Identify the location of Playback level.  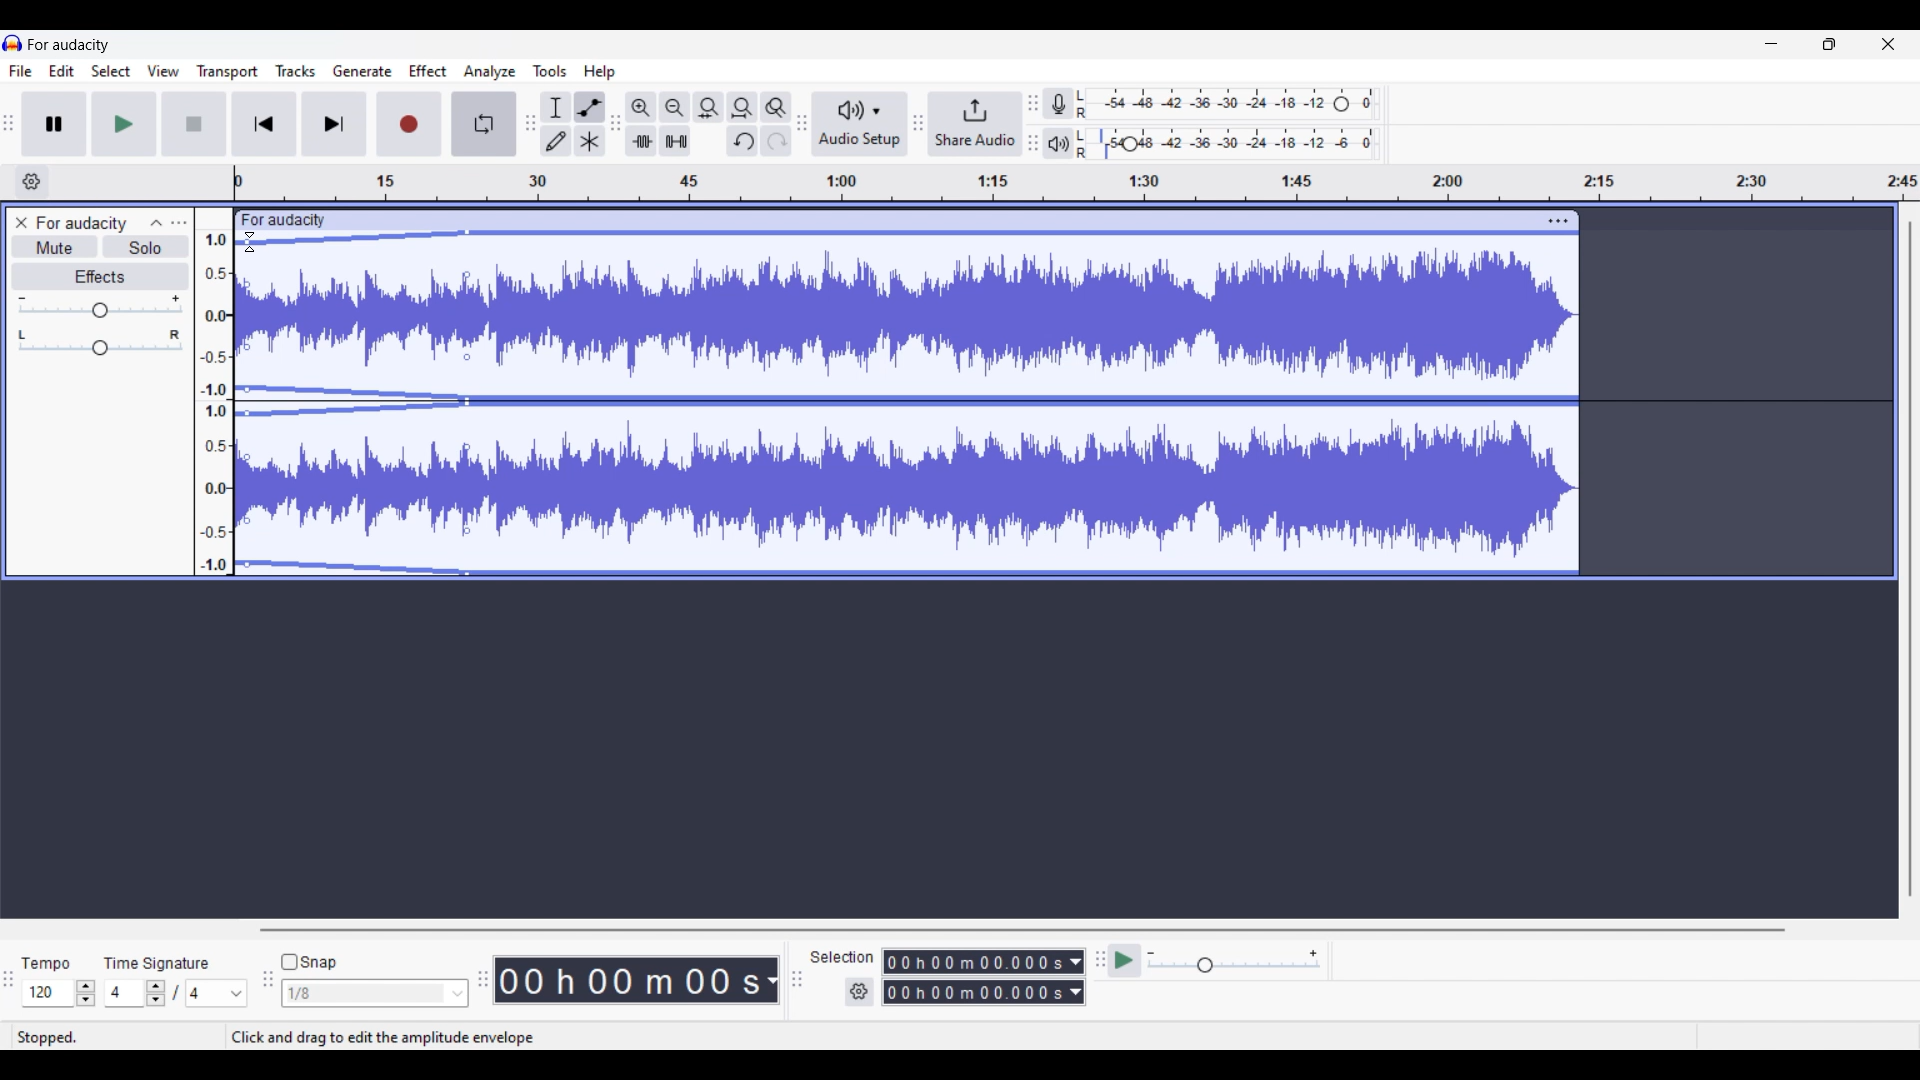
(1227, 143).